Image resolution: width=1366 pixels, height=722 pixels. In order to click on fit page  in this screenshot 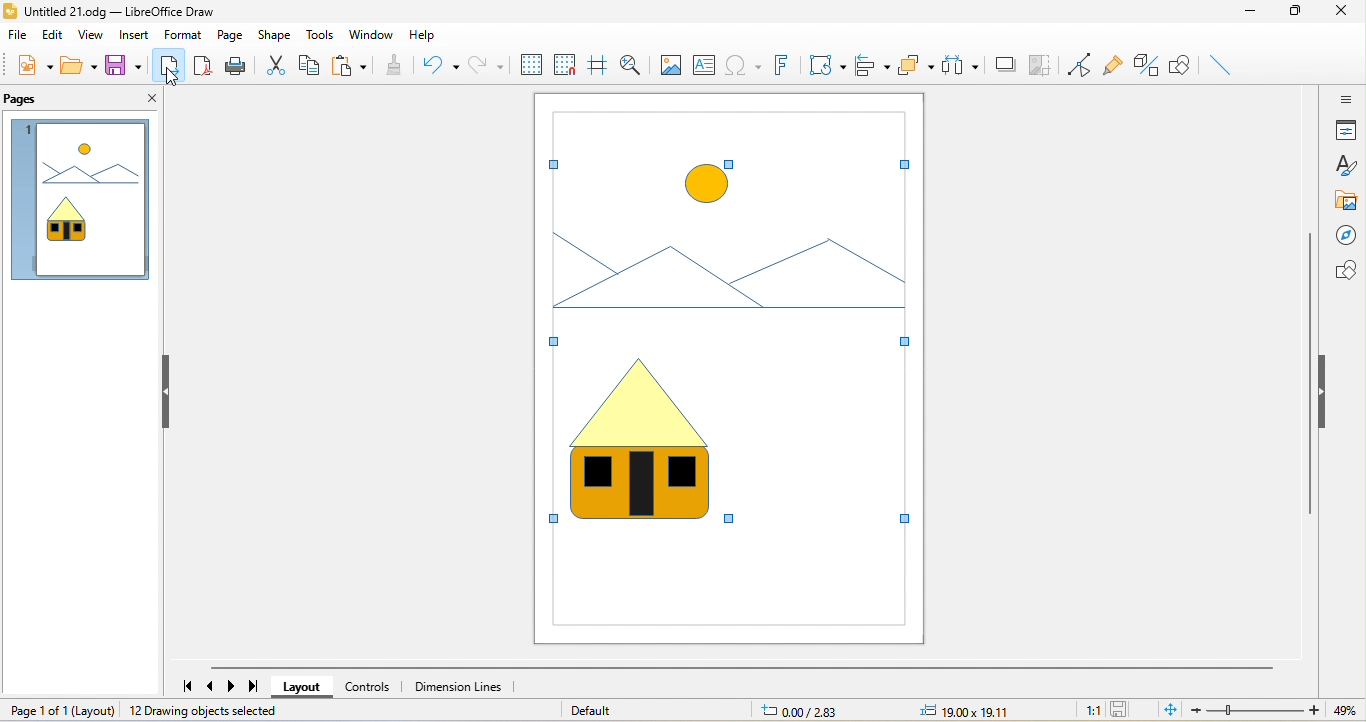, I will do `click(1170, 710)`.